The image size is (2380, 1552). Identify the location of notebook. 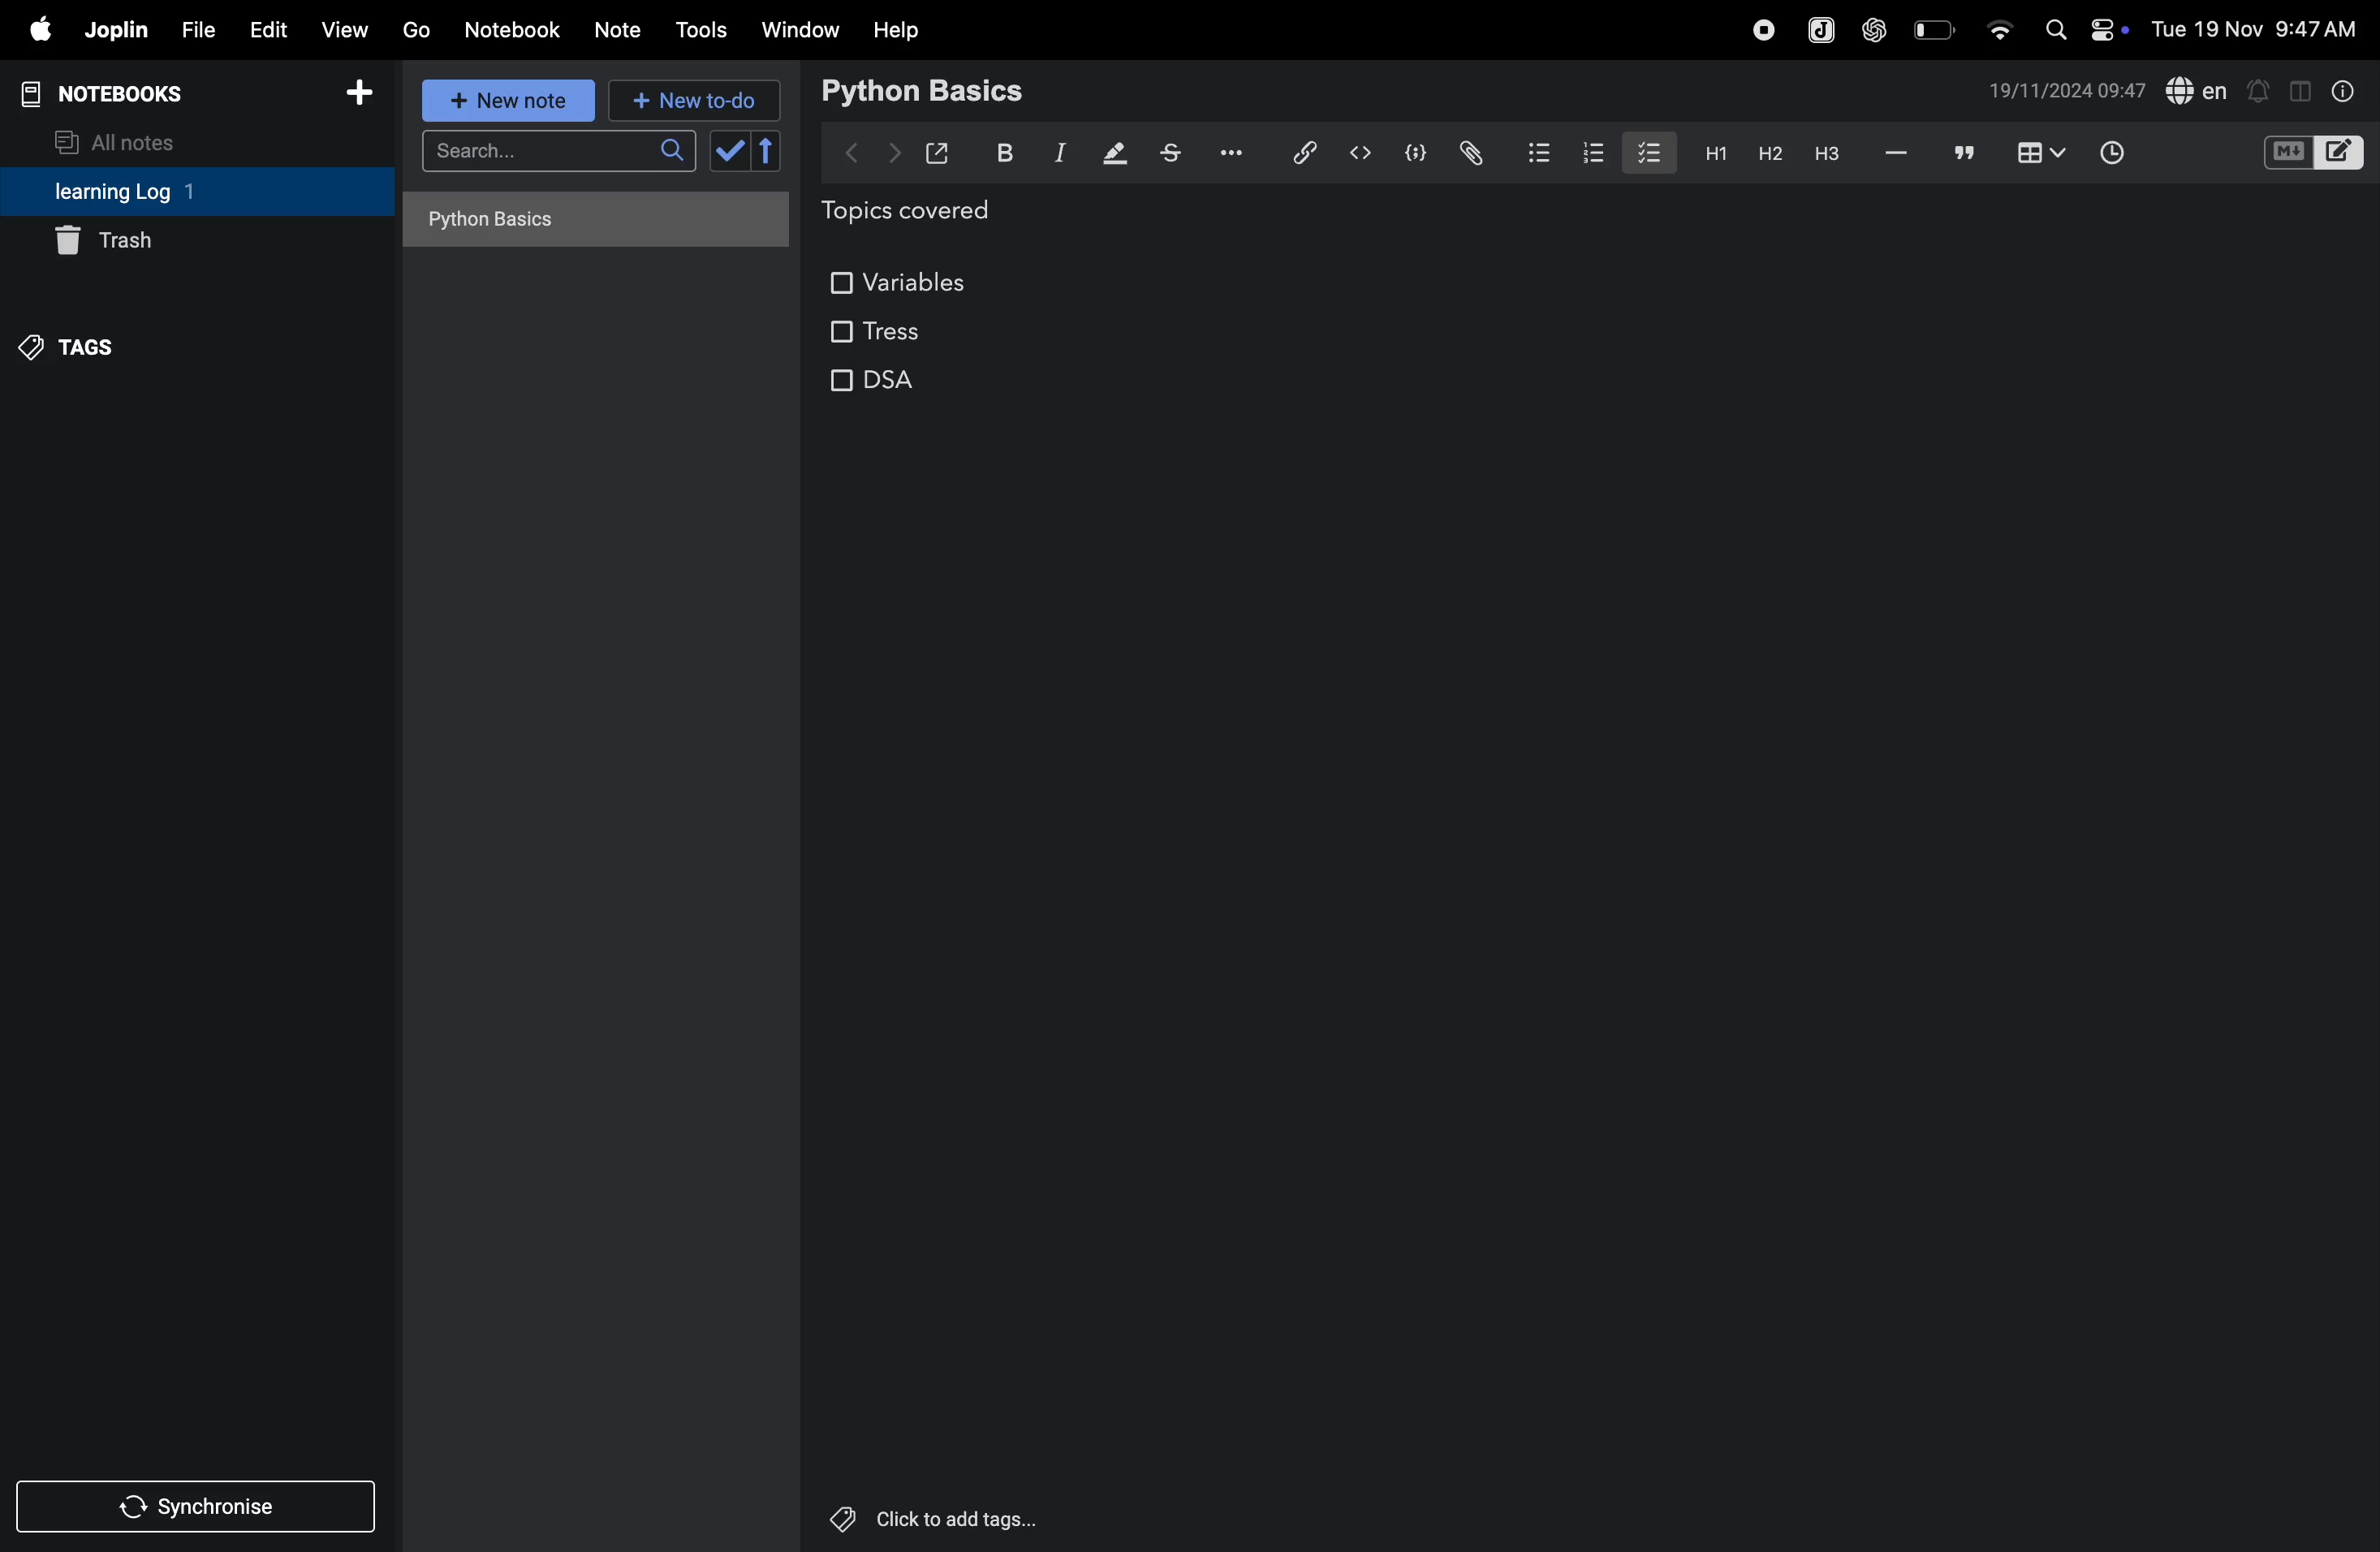
(515, 28).